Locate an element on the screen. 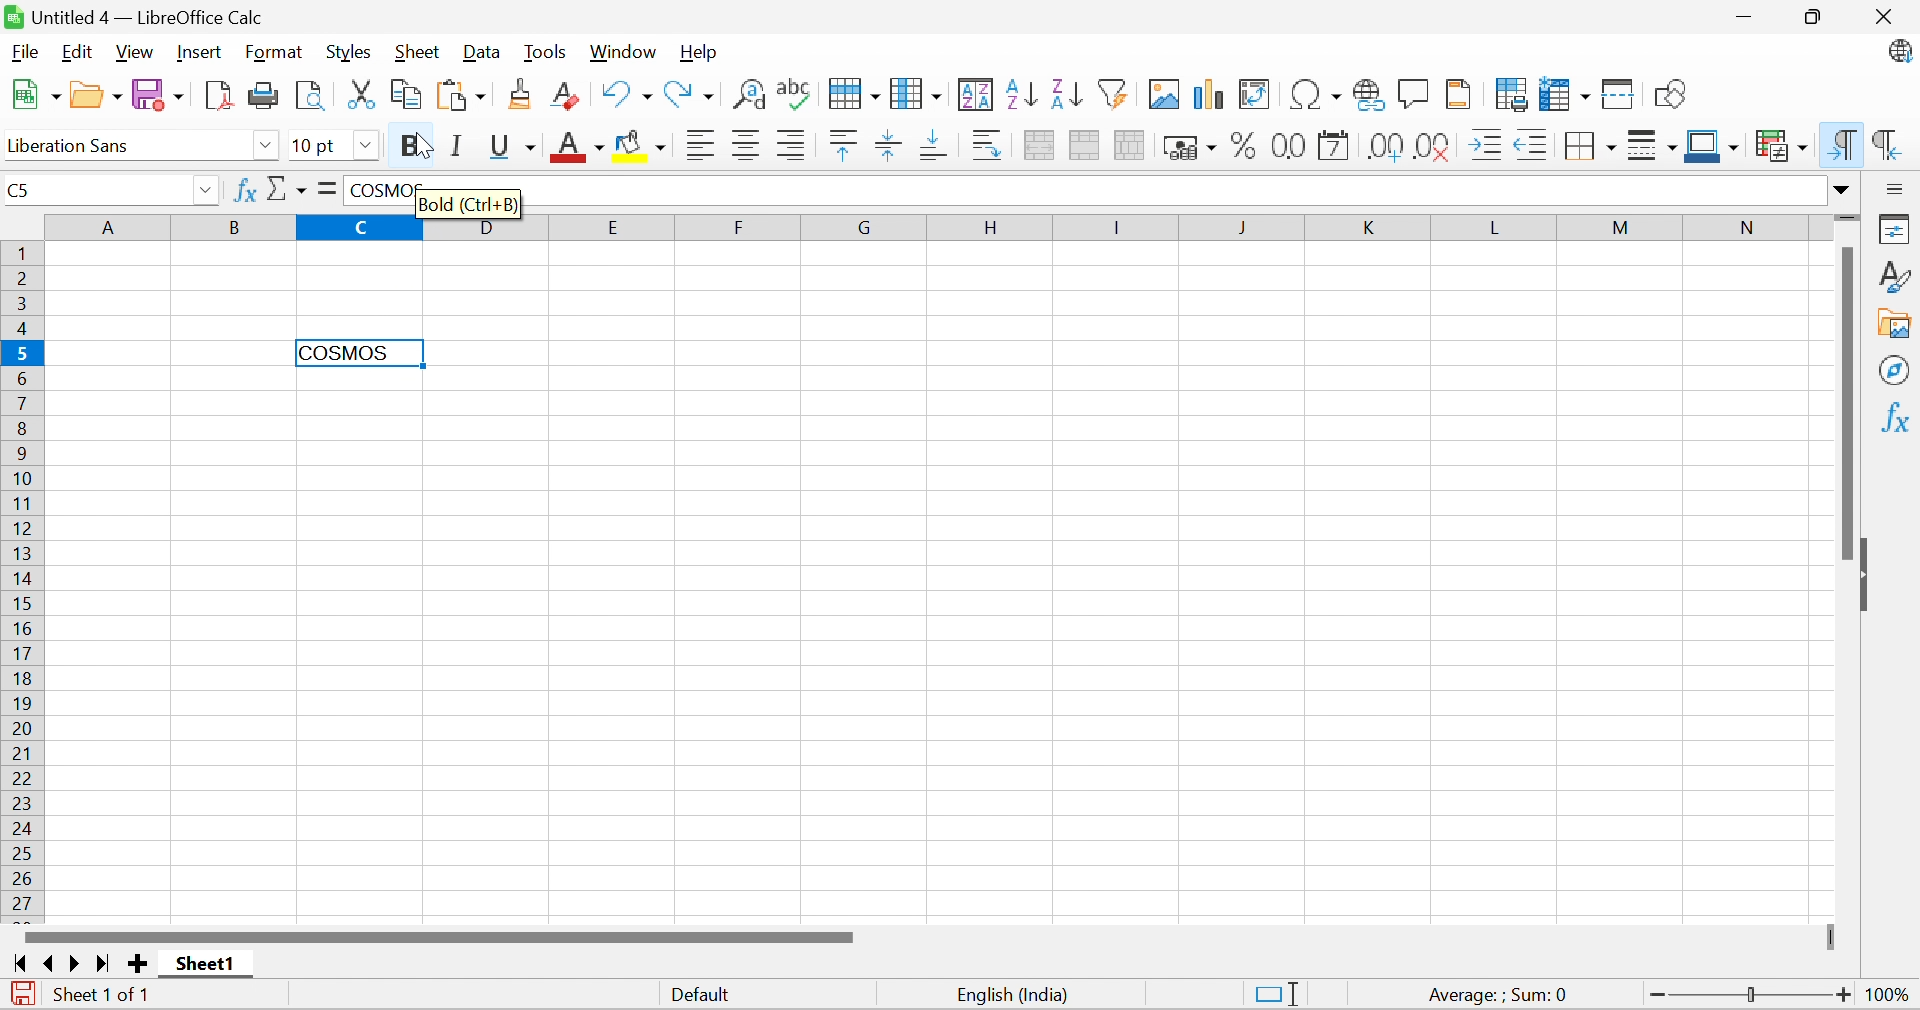 The image size is (1920, 1010). Data is located at coordinates (483, 52).